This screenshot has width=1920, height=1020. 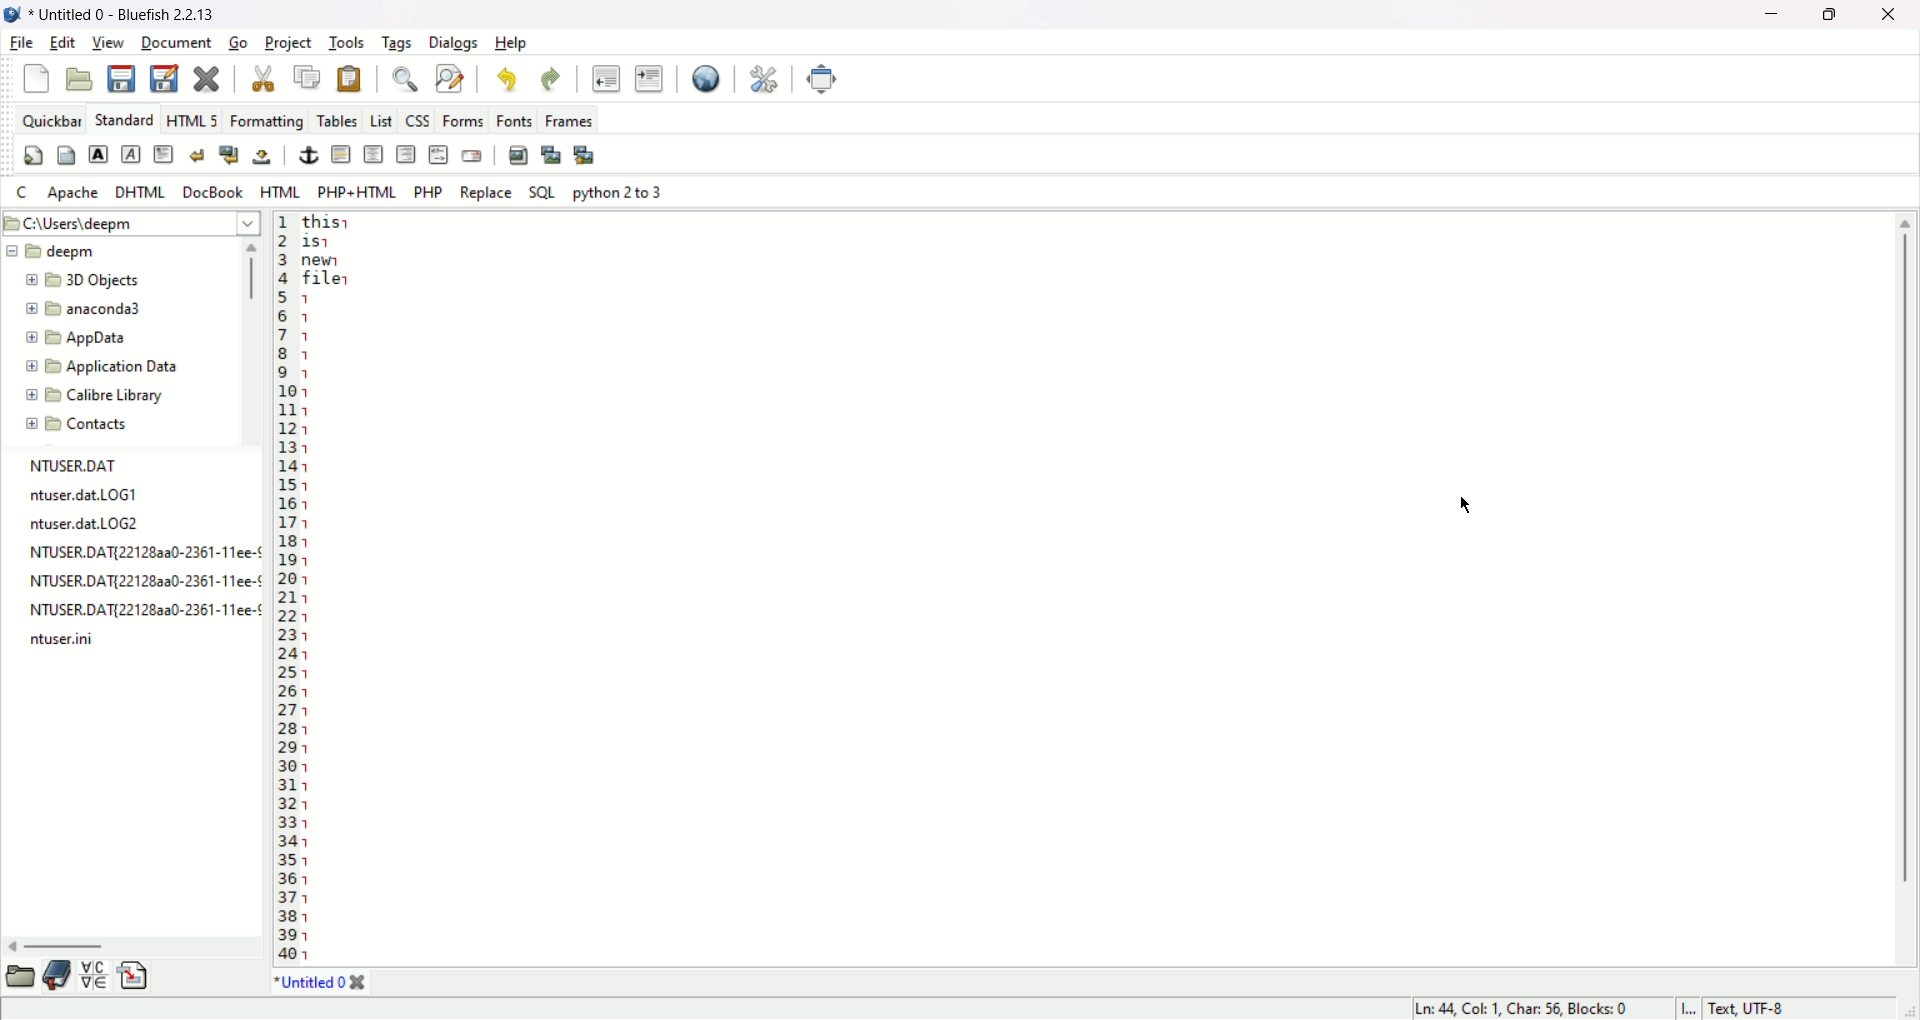 What do you see at coordinates (347, 43) in the screenshot?
I see `tools` at bounding box center [347, 43].